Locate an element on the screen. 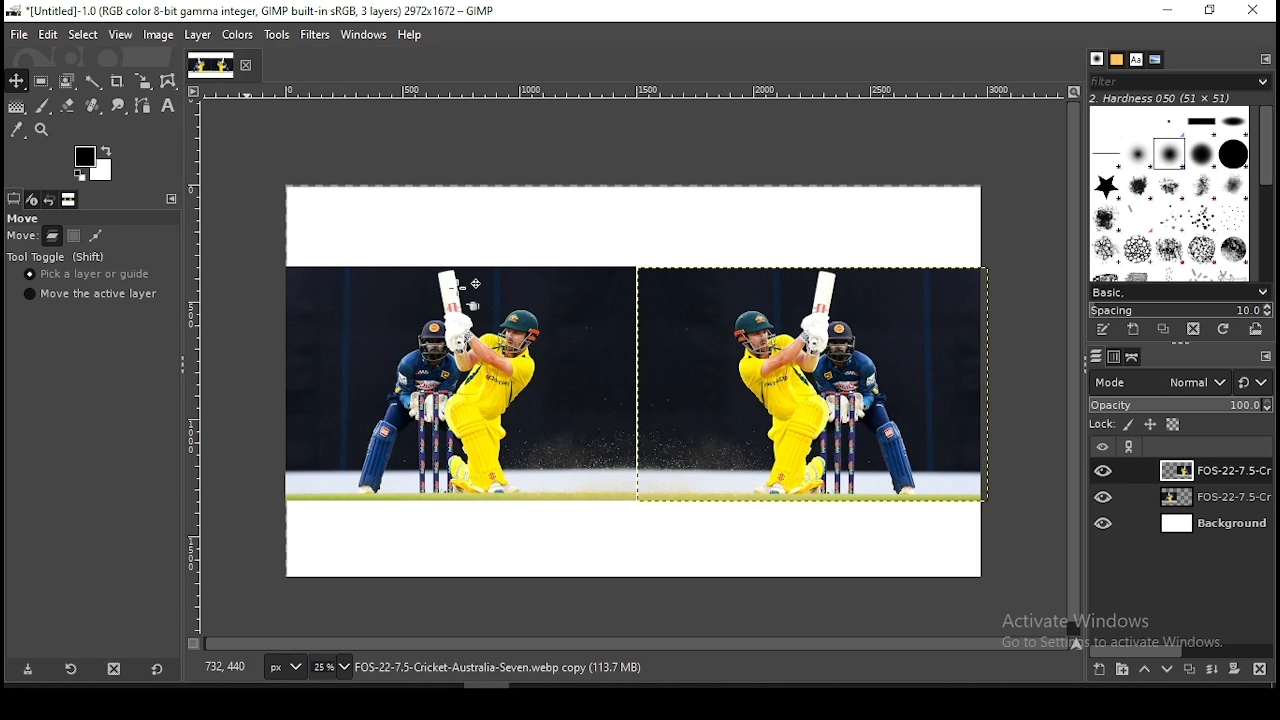 The width and height of the screenshot is (1280, 720). image (duplicate) is located at coordinates (811, 386).